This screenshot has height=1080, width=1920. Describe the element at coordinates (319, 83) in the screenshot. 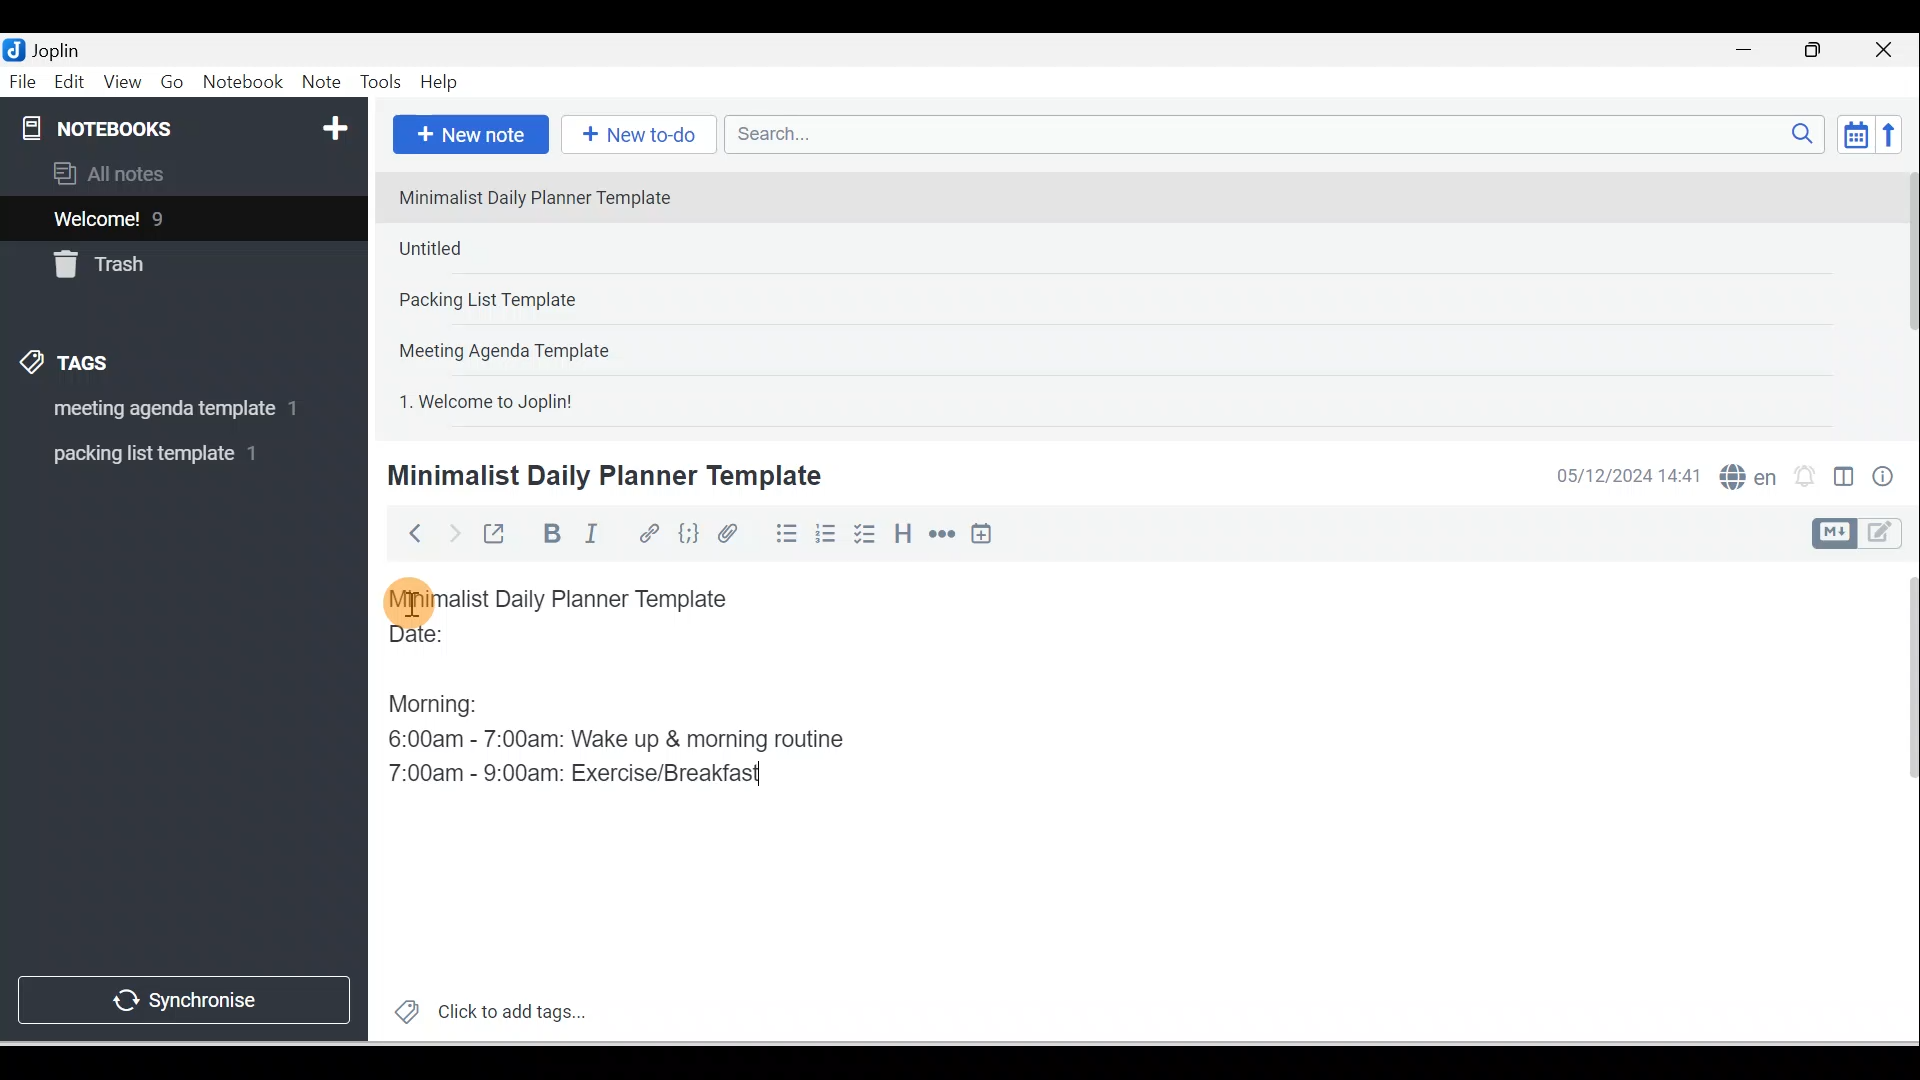

I see `Note` at that location.